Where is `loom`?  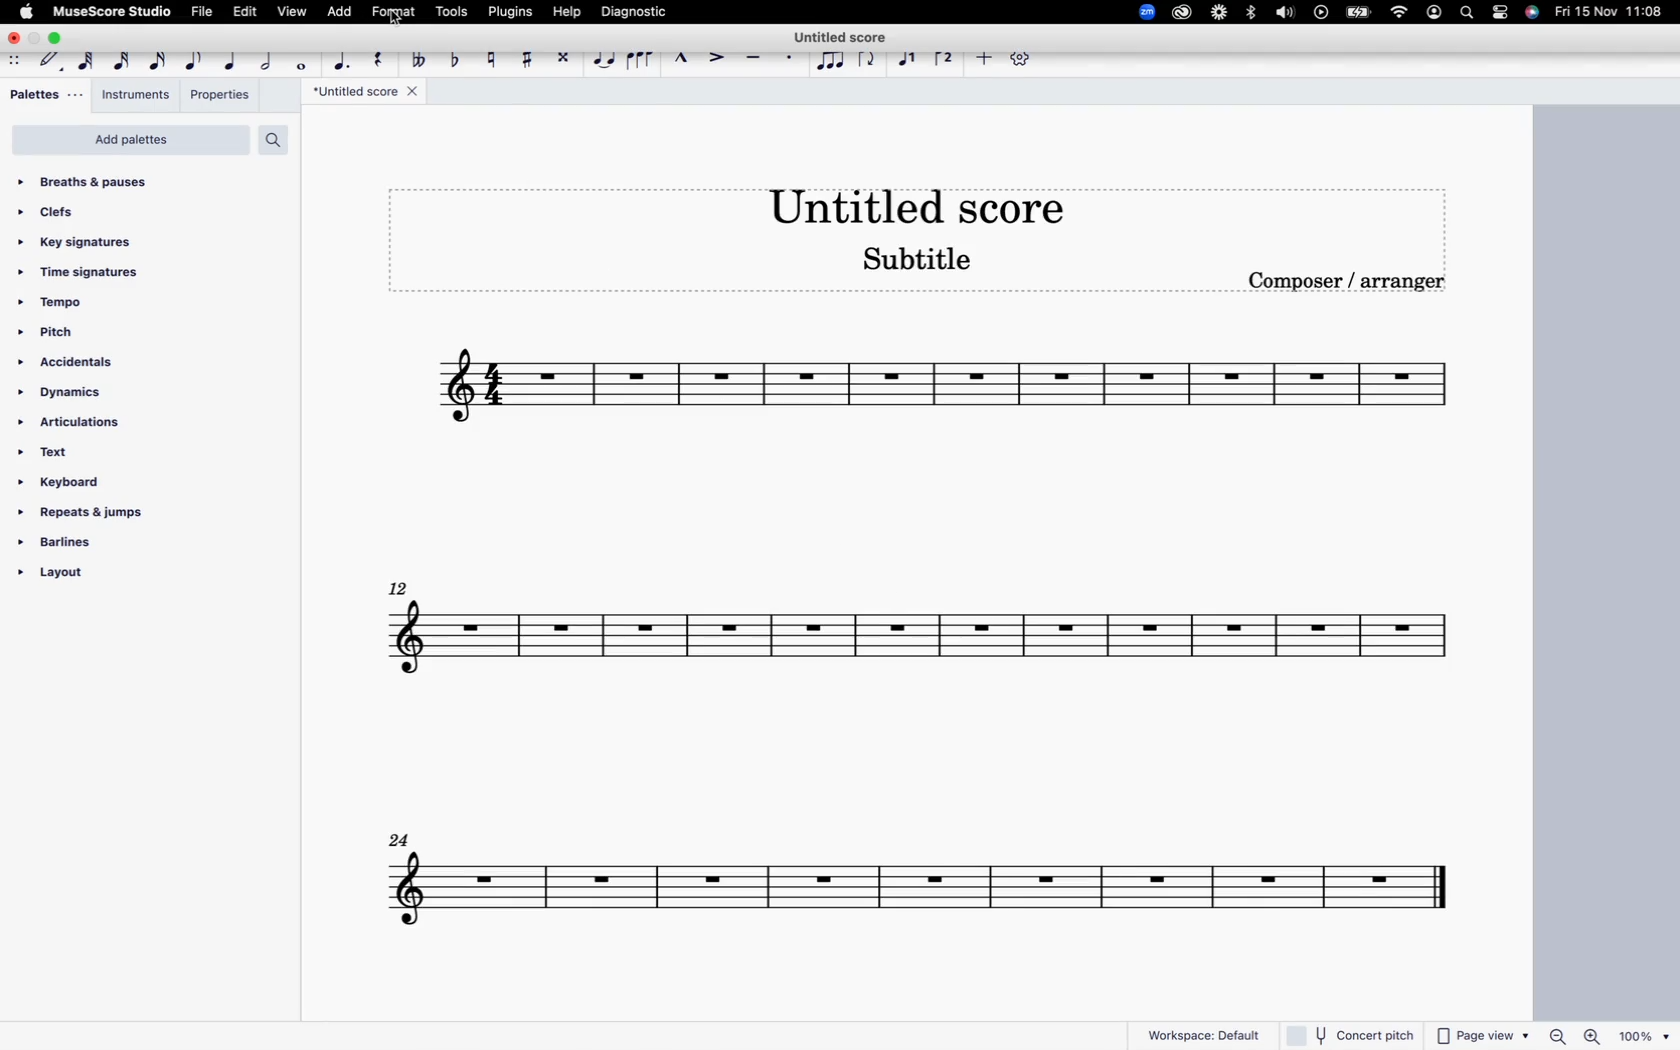 loom is located at coordinates (1218, 14).